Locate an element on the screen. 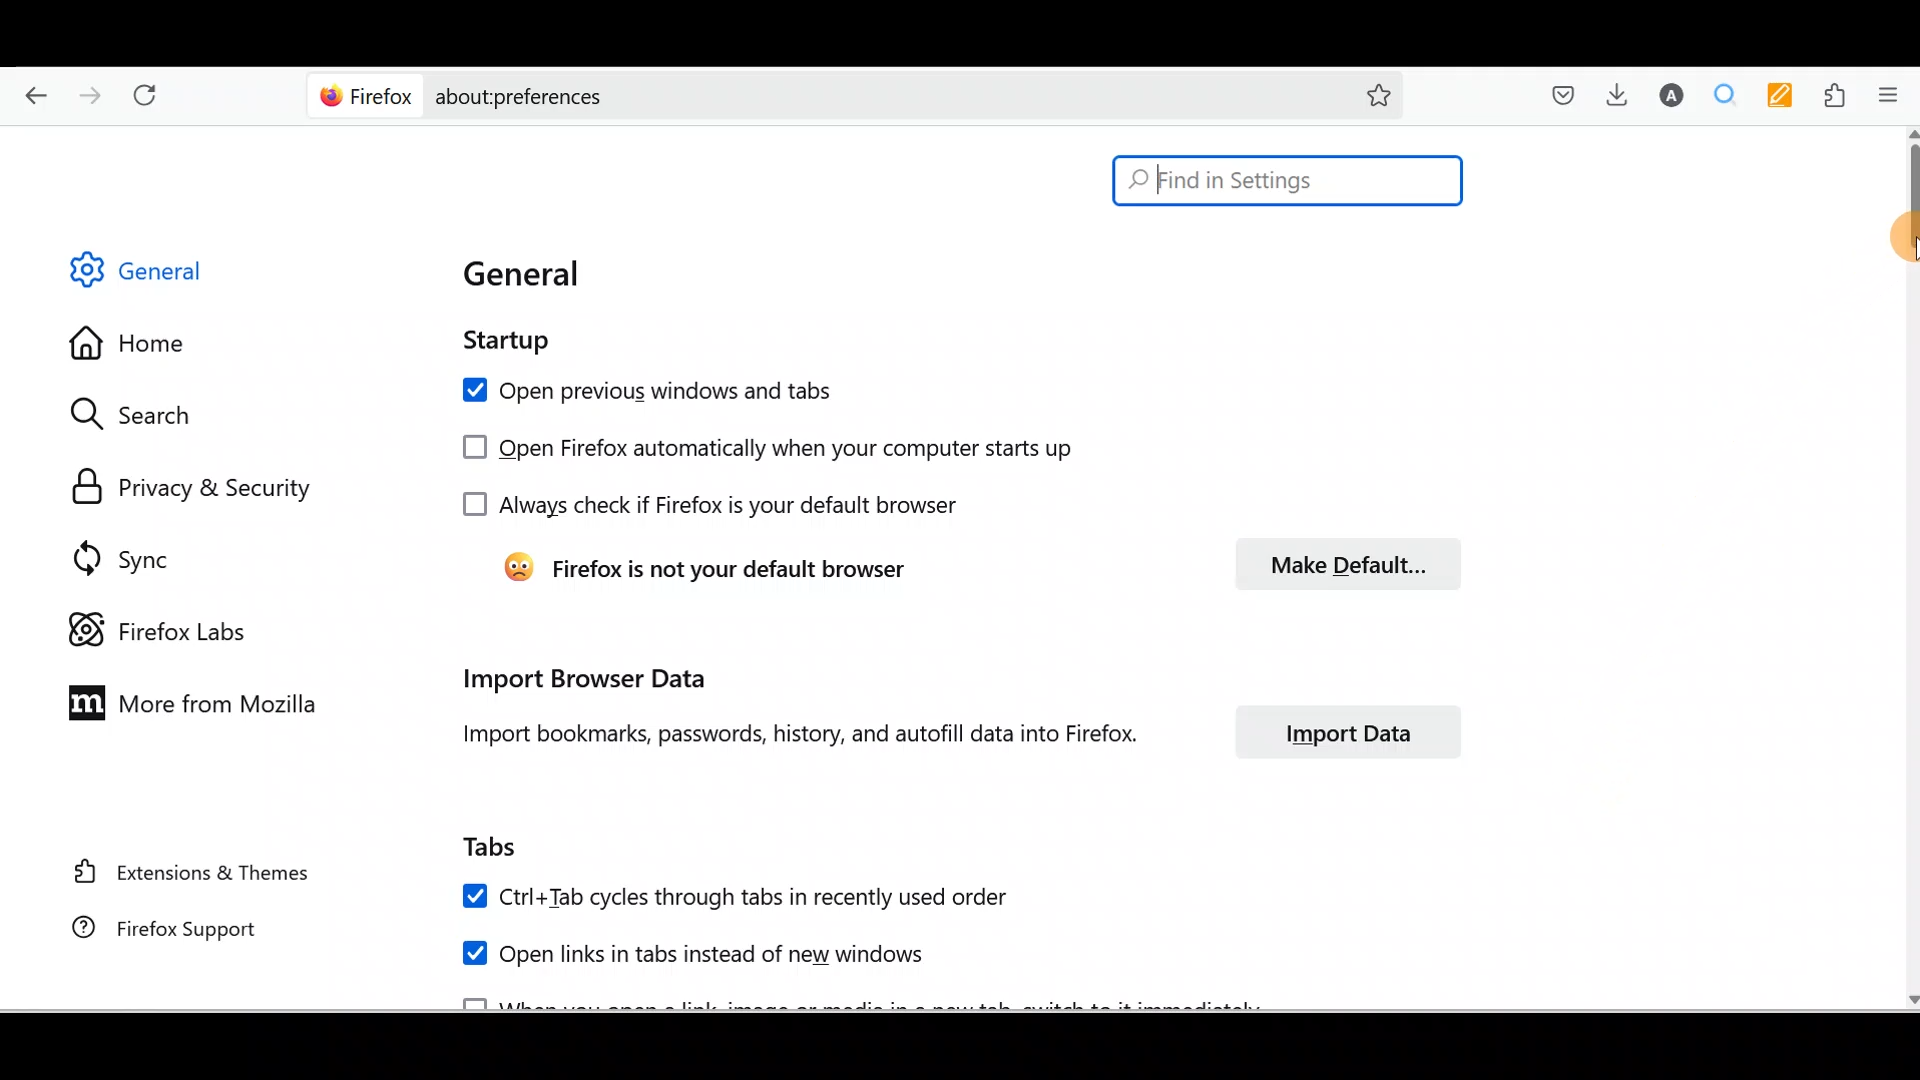 The width and height of the screenshot is (1920, 1080). Firefox labs is located at coordinates (164, 631).